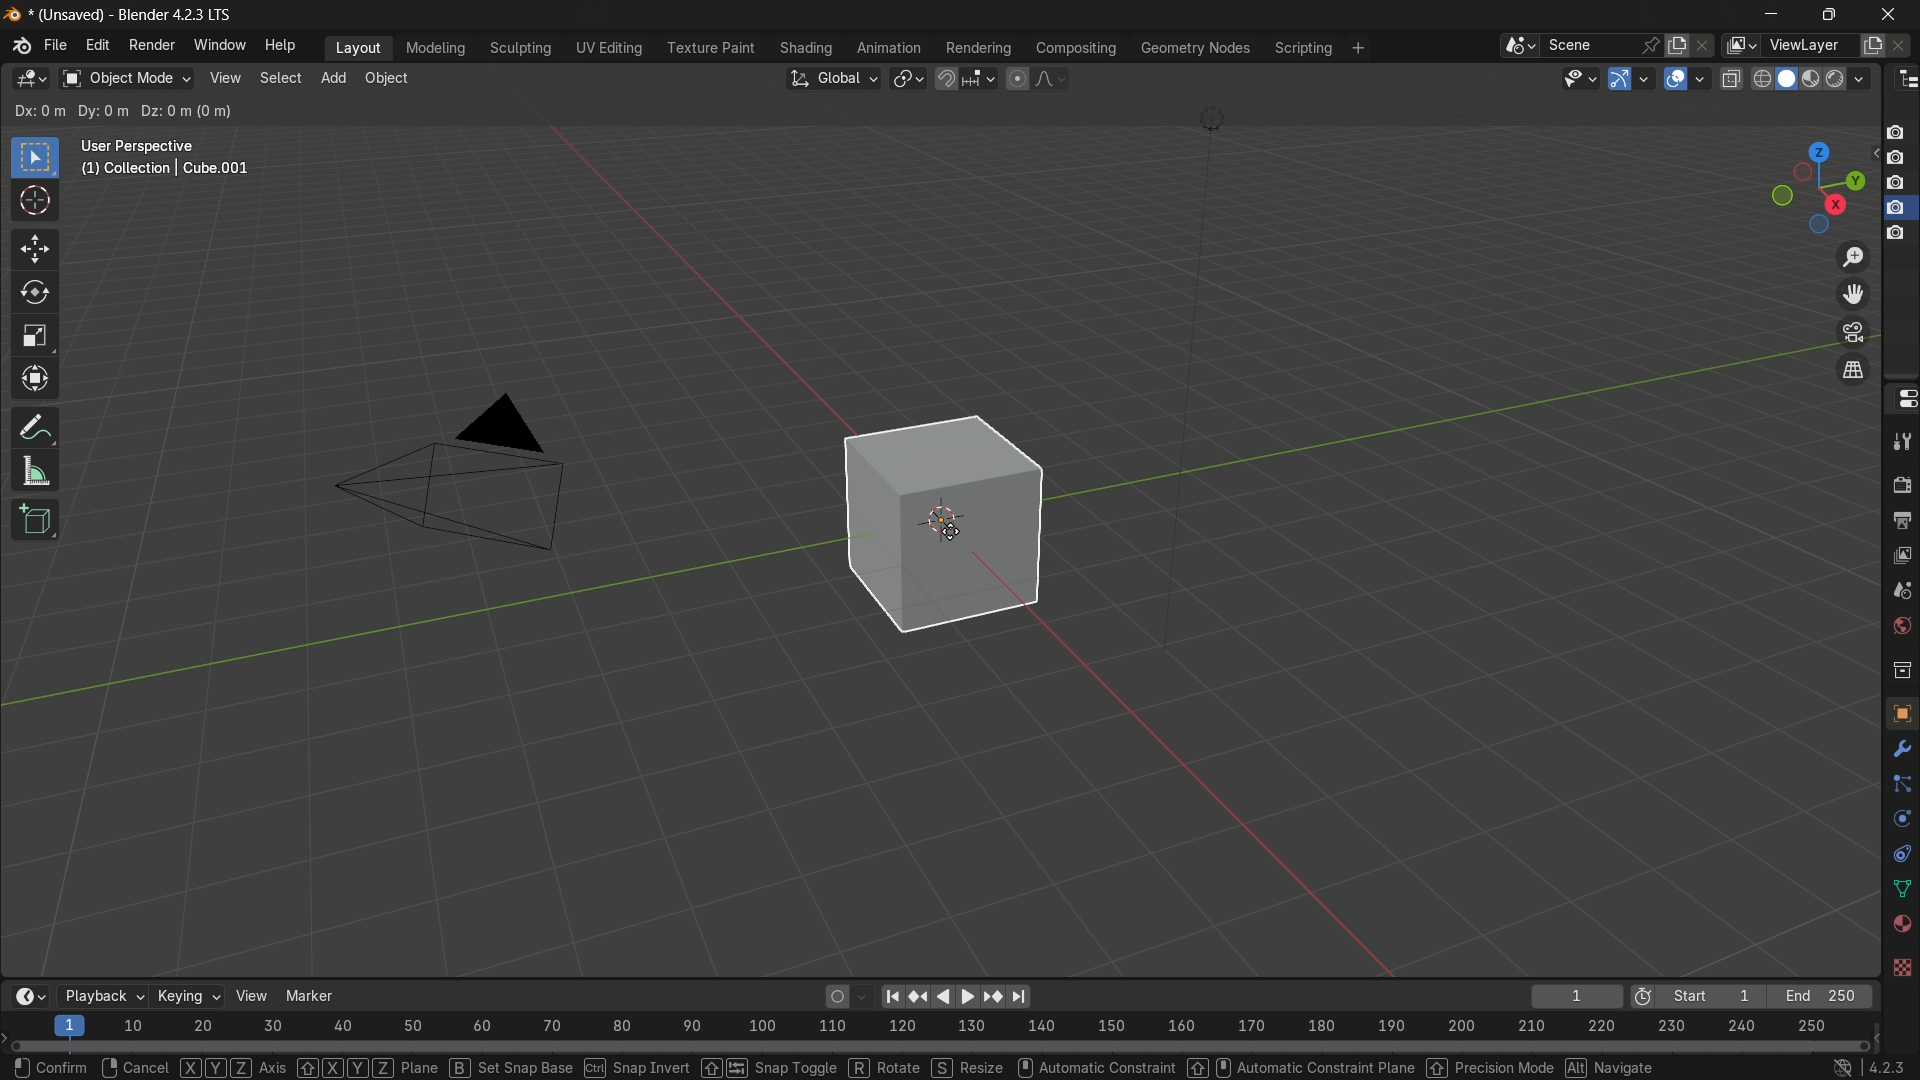 The height and width of the screenshot is (1080, 1920). Describe the element at coordinates (1318, 1069) in the screenshot. I see `Automatic Constraint Pane` at that location.